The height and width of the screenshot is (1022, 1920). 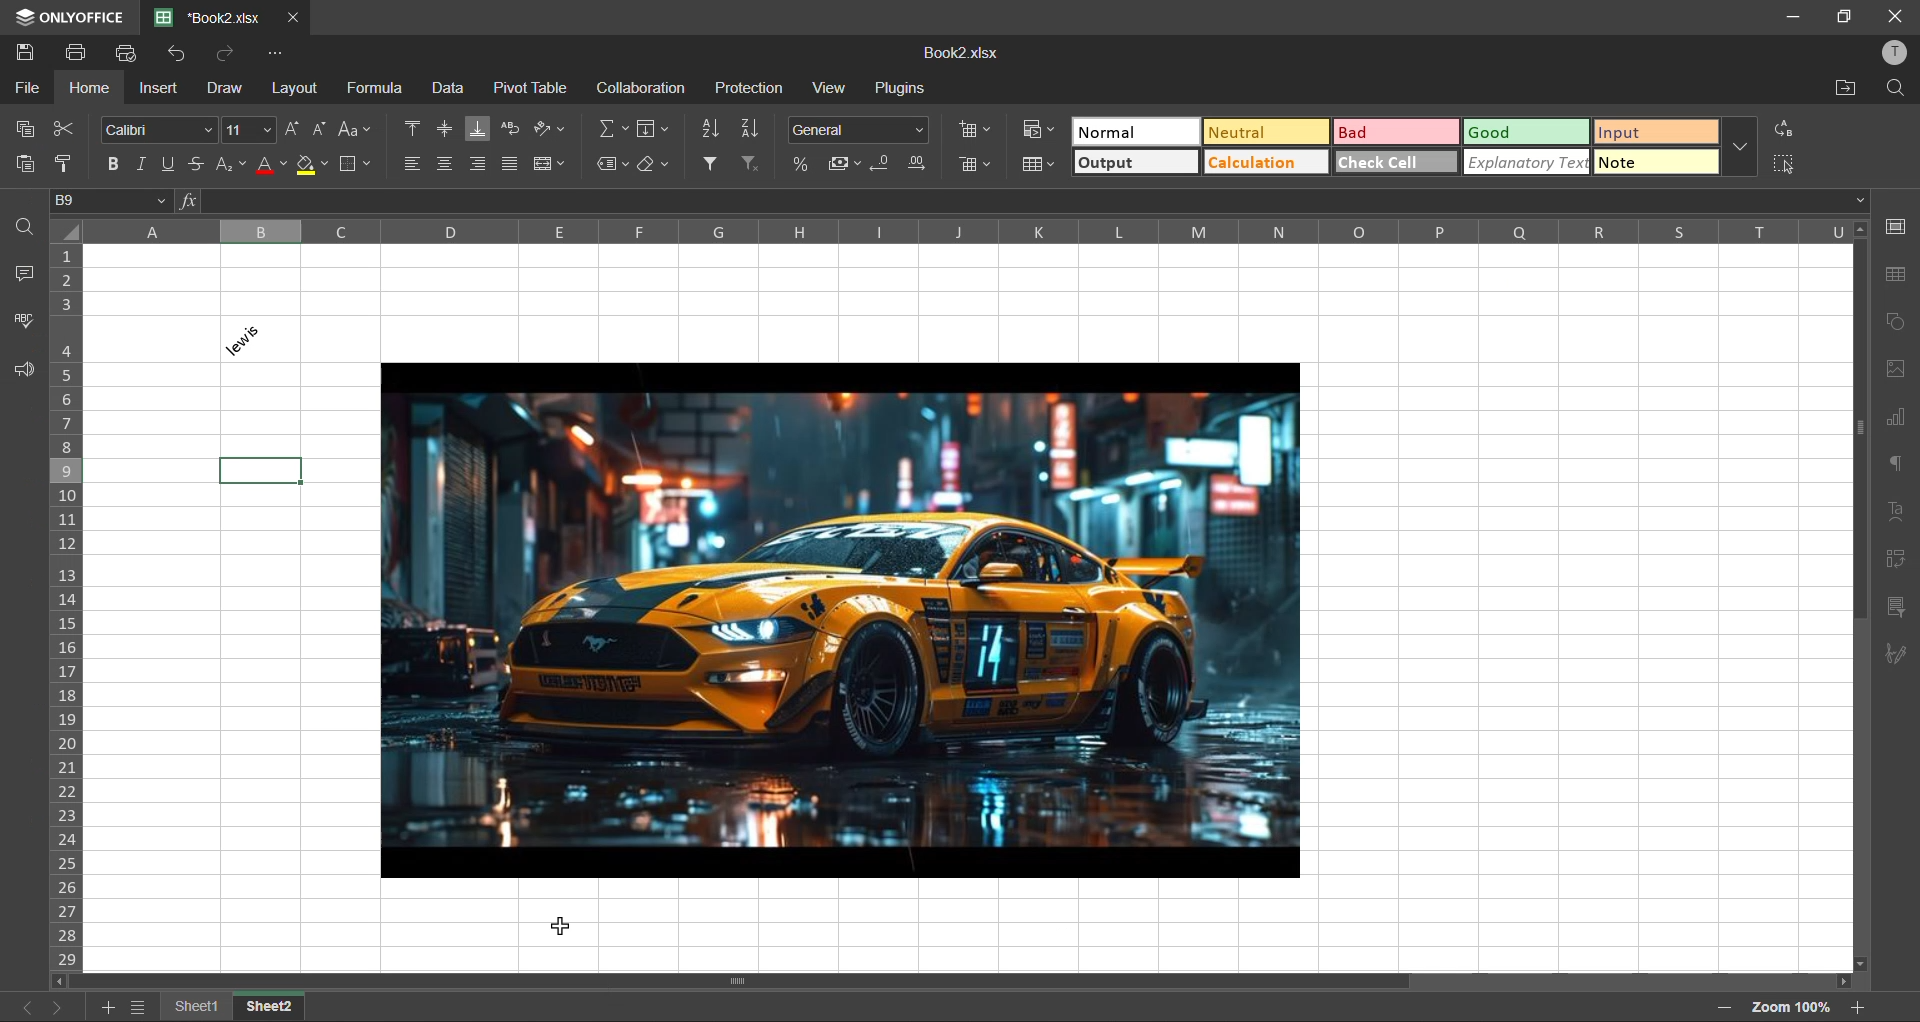 I want to click on sheetlist, so click(x=137, y=1007).